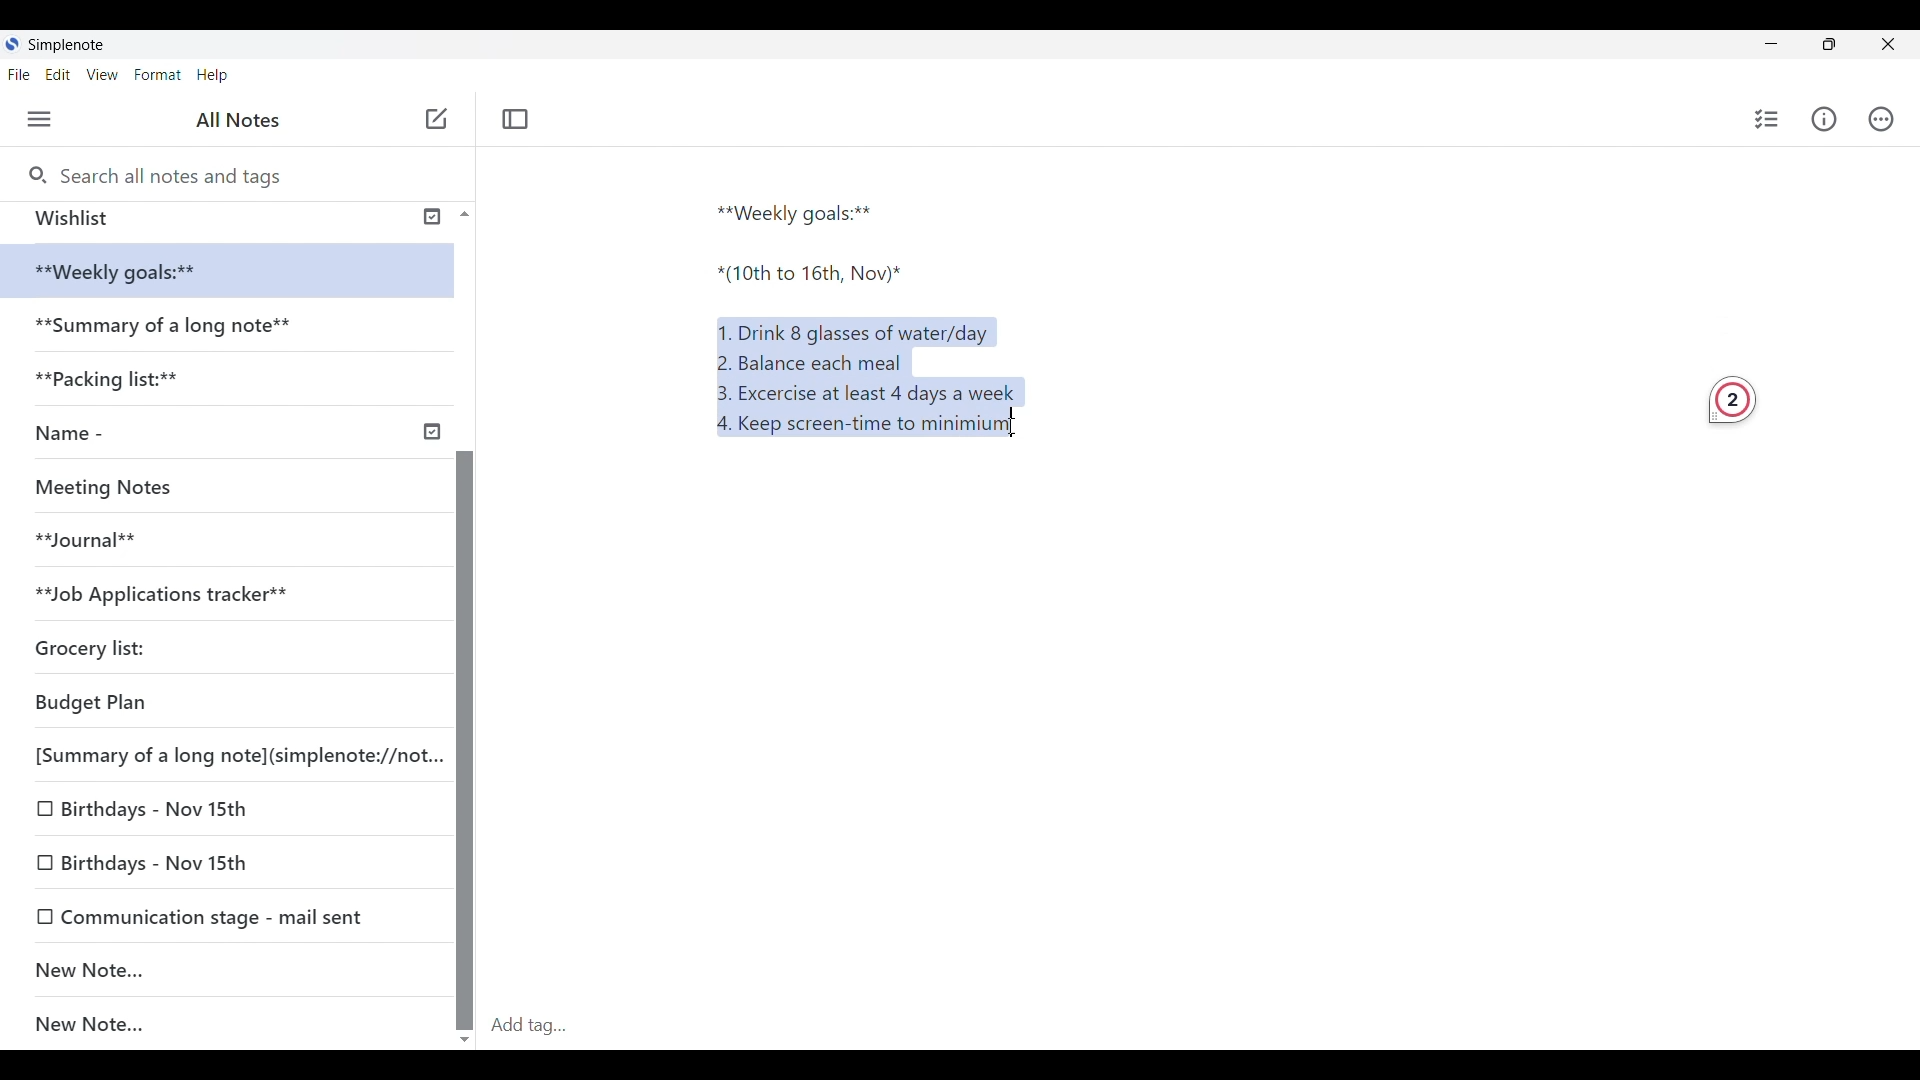 Image resolution: width=1920 pixels, height=1080 pixels. Describe the element at coordinates (112, 484) in the screenshot. I see `Meeting Notes` at that location.